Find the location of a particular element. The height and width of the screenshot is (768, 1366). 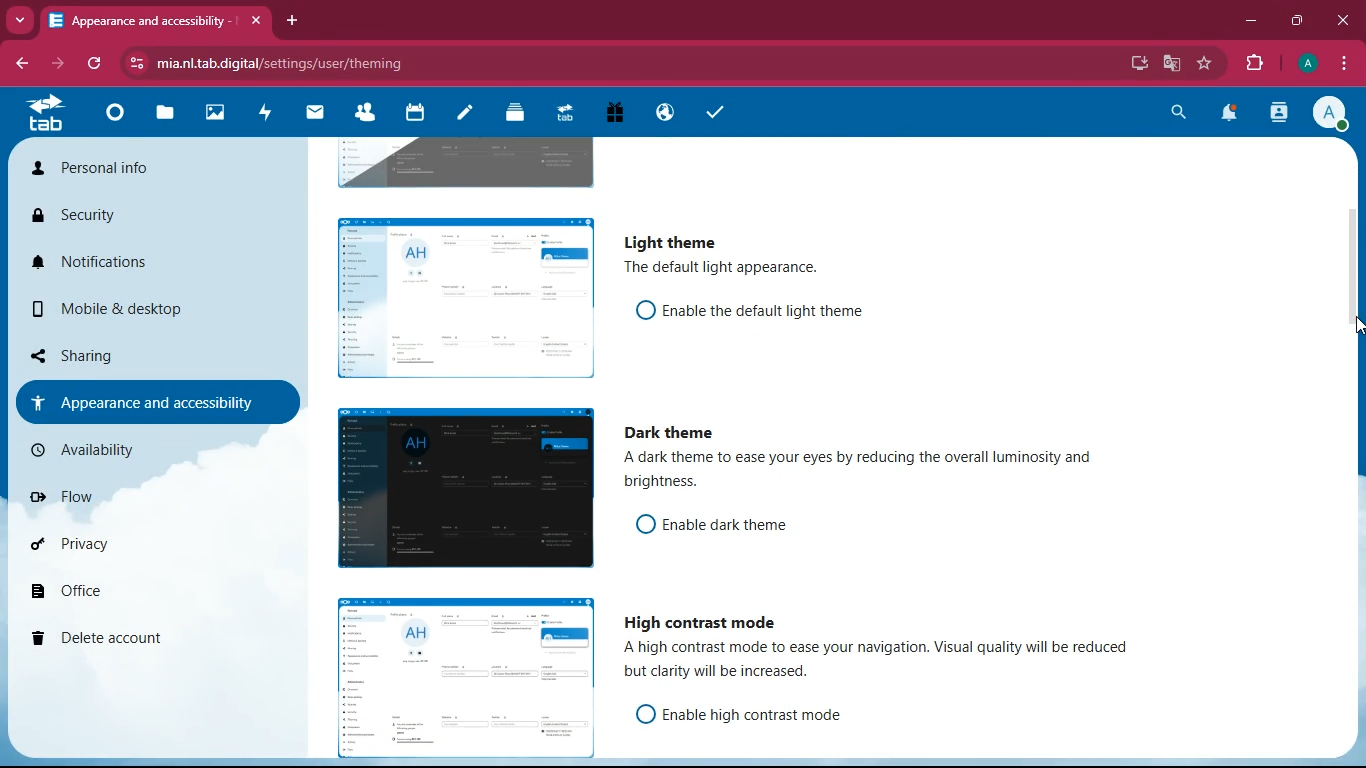

dark theme is located at coordinates (674, 433).